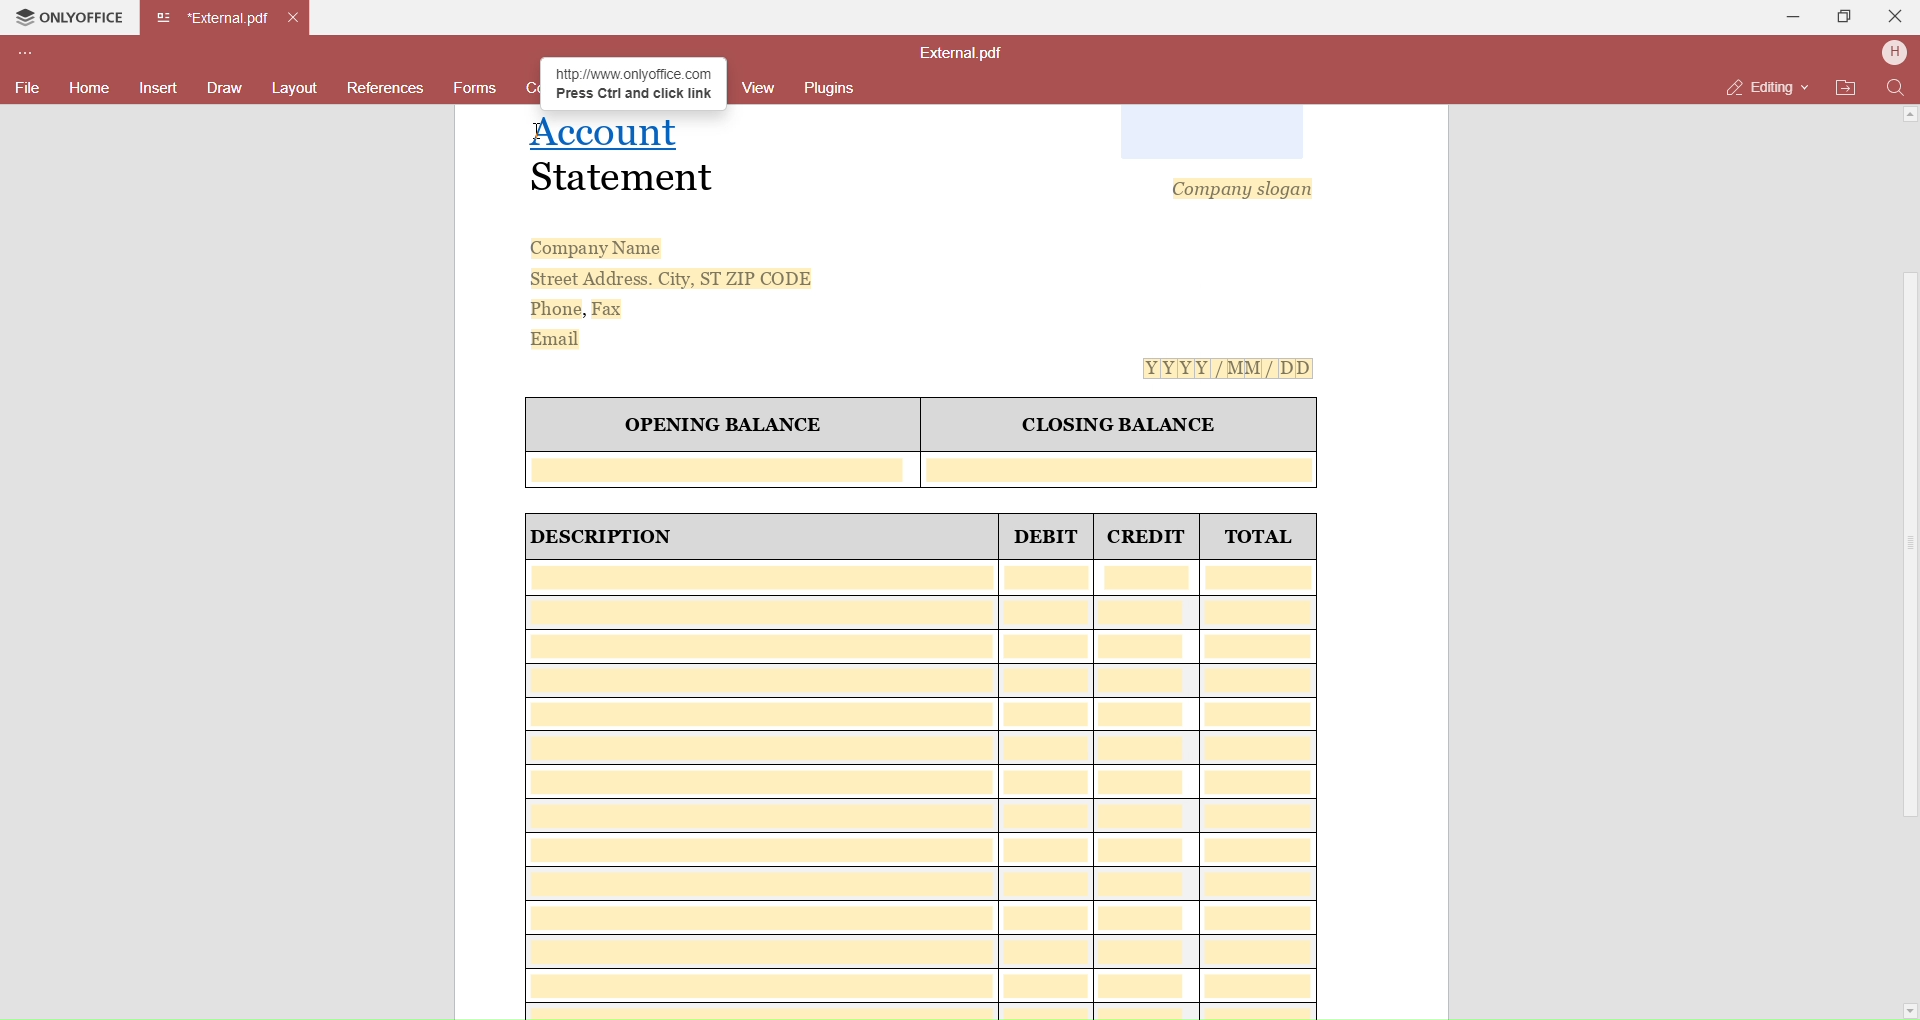 This screenshot has height=1020, width=1920. What do you see at coordinates (385, 91) in the screenshot?
I see `References` at bounding box center [385, 91].